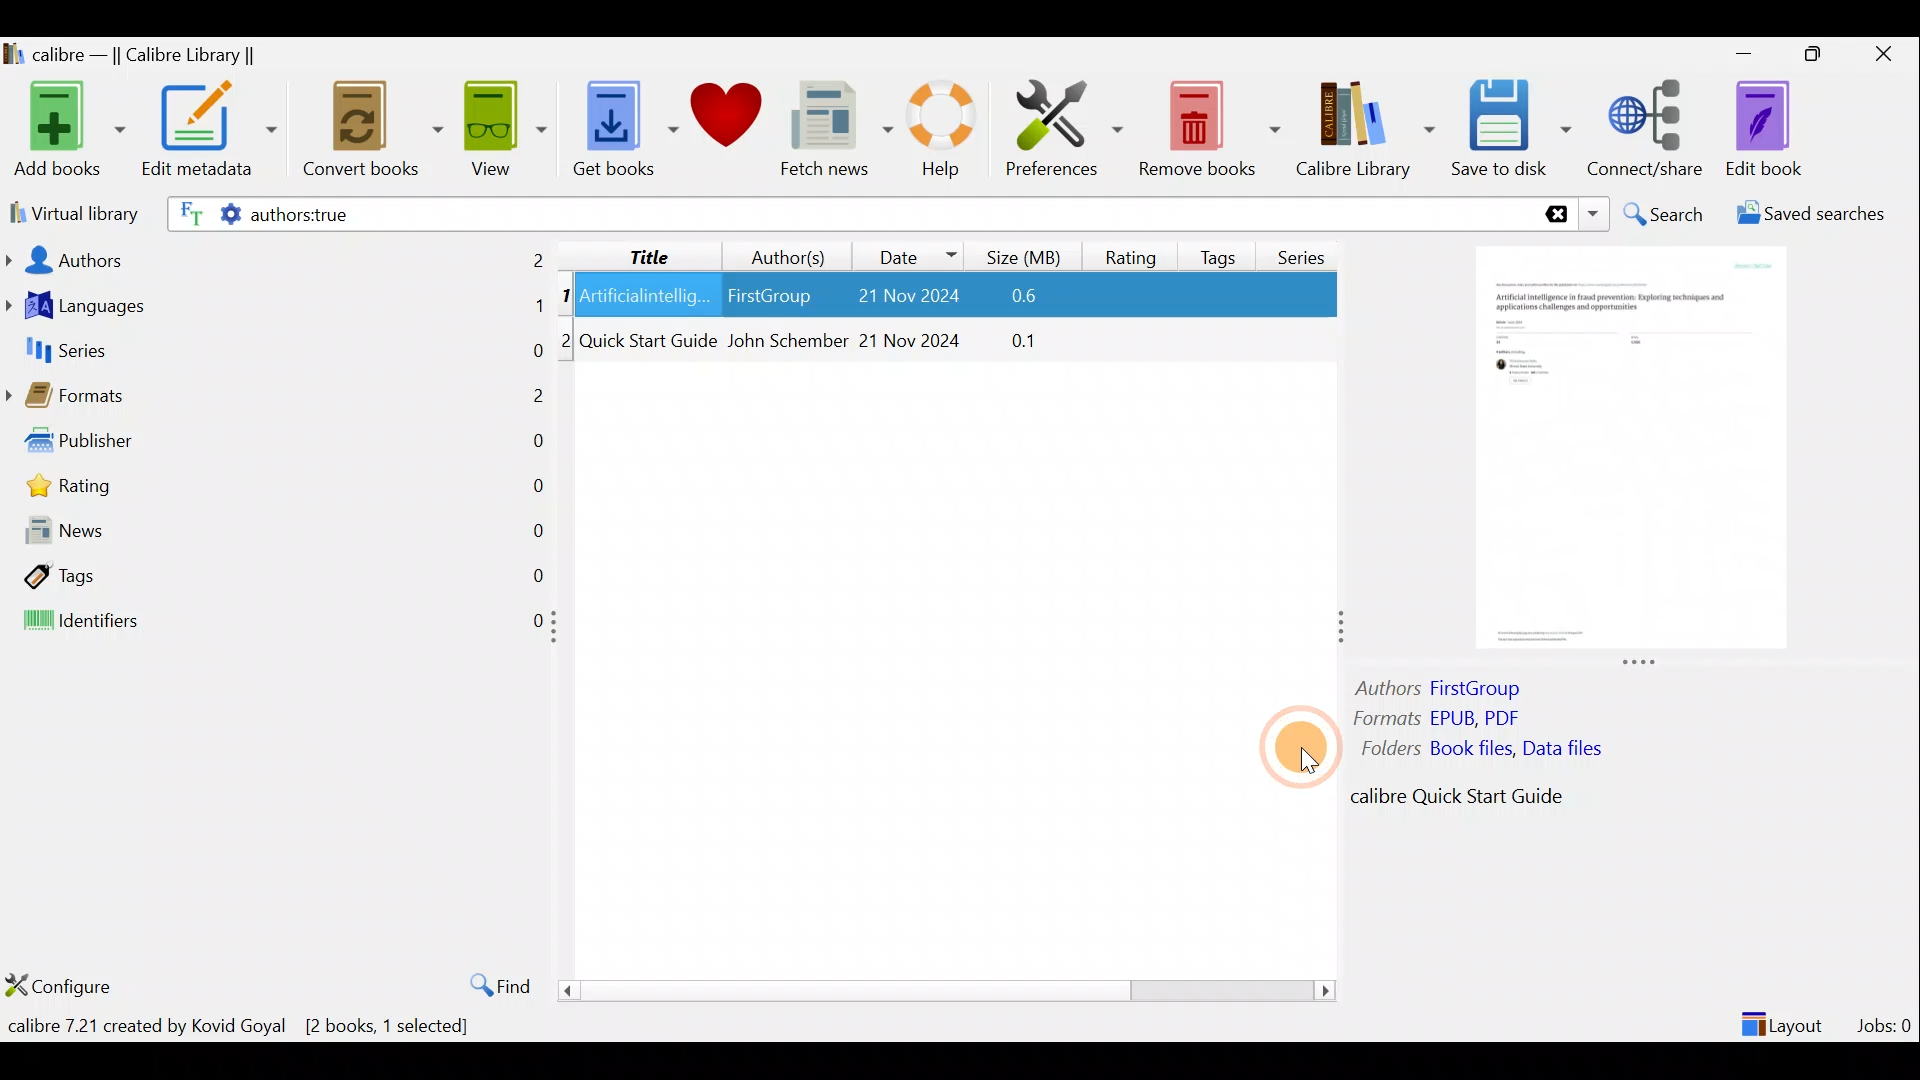  What do you see at coordinates (1625, 452) in the screenshot?
I see `Preview` at bounding box center [1625, 452].